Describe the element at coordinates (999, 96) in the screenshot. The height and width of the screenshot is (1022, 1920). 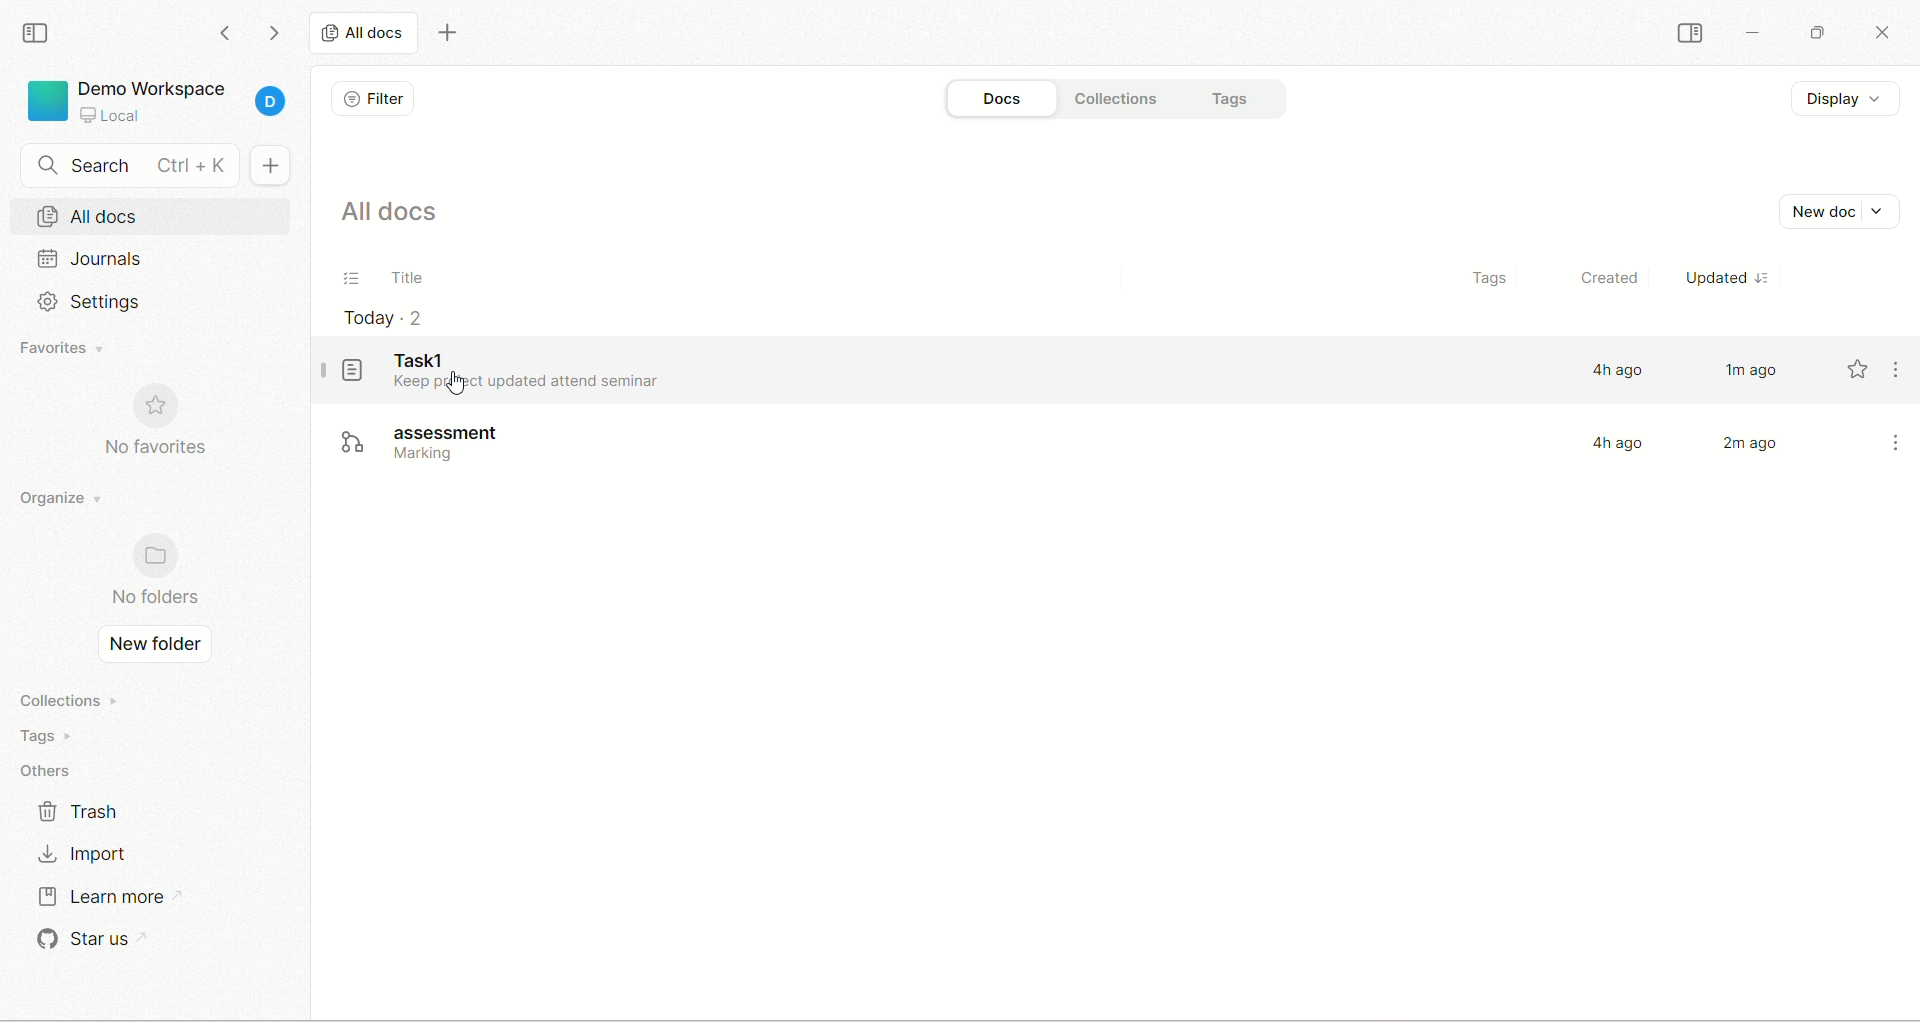
I see `docs` at that location.